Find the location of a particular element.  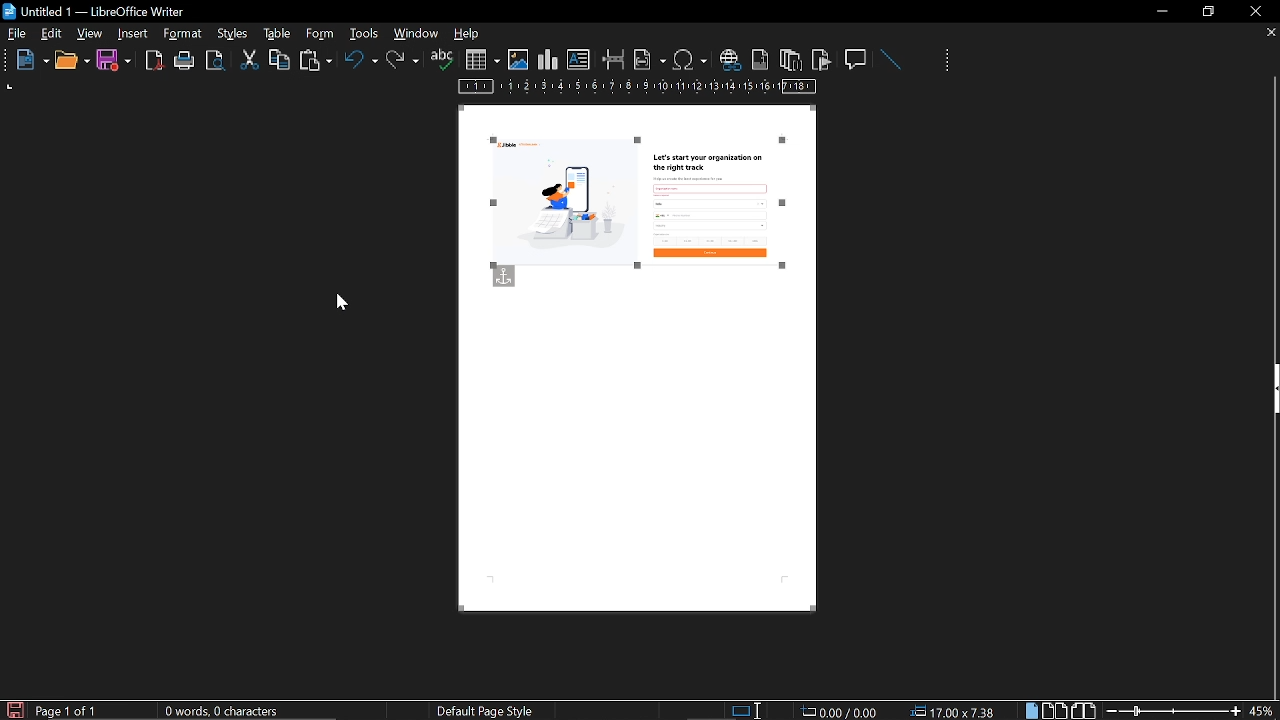

toggle print preview is located at coordinates (218, 61).